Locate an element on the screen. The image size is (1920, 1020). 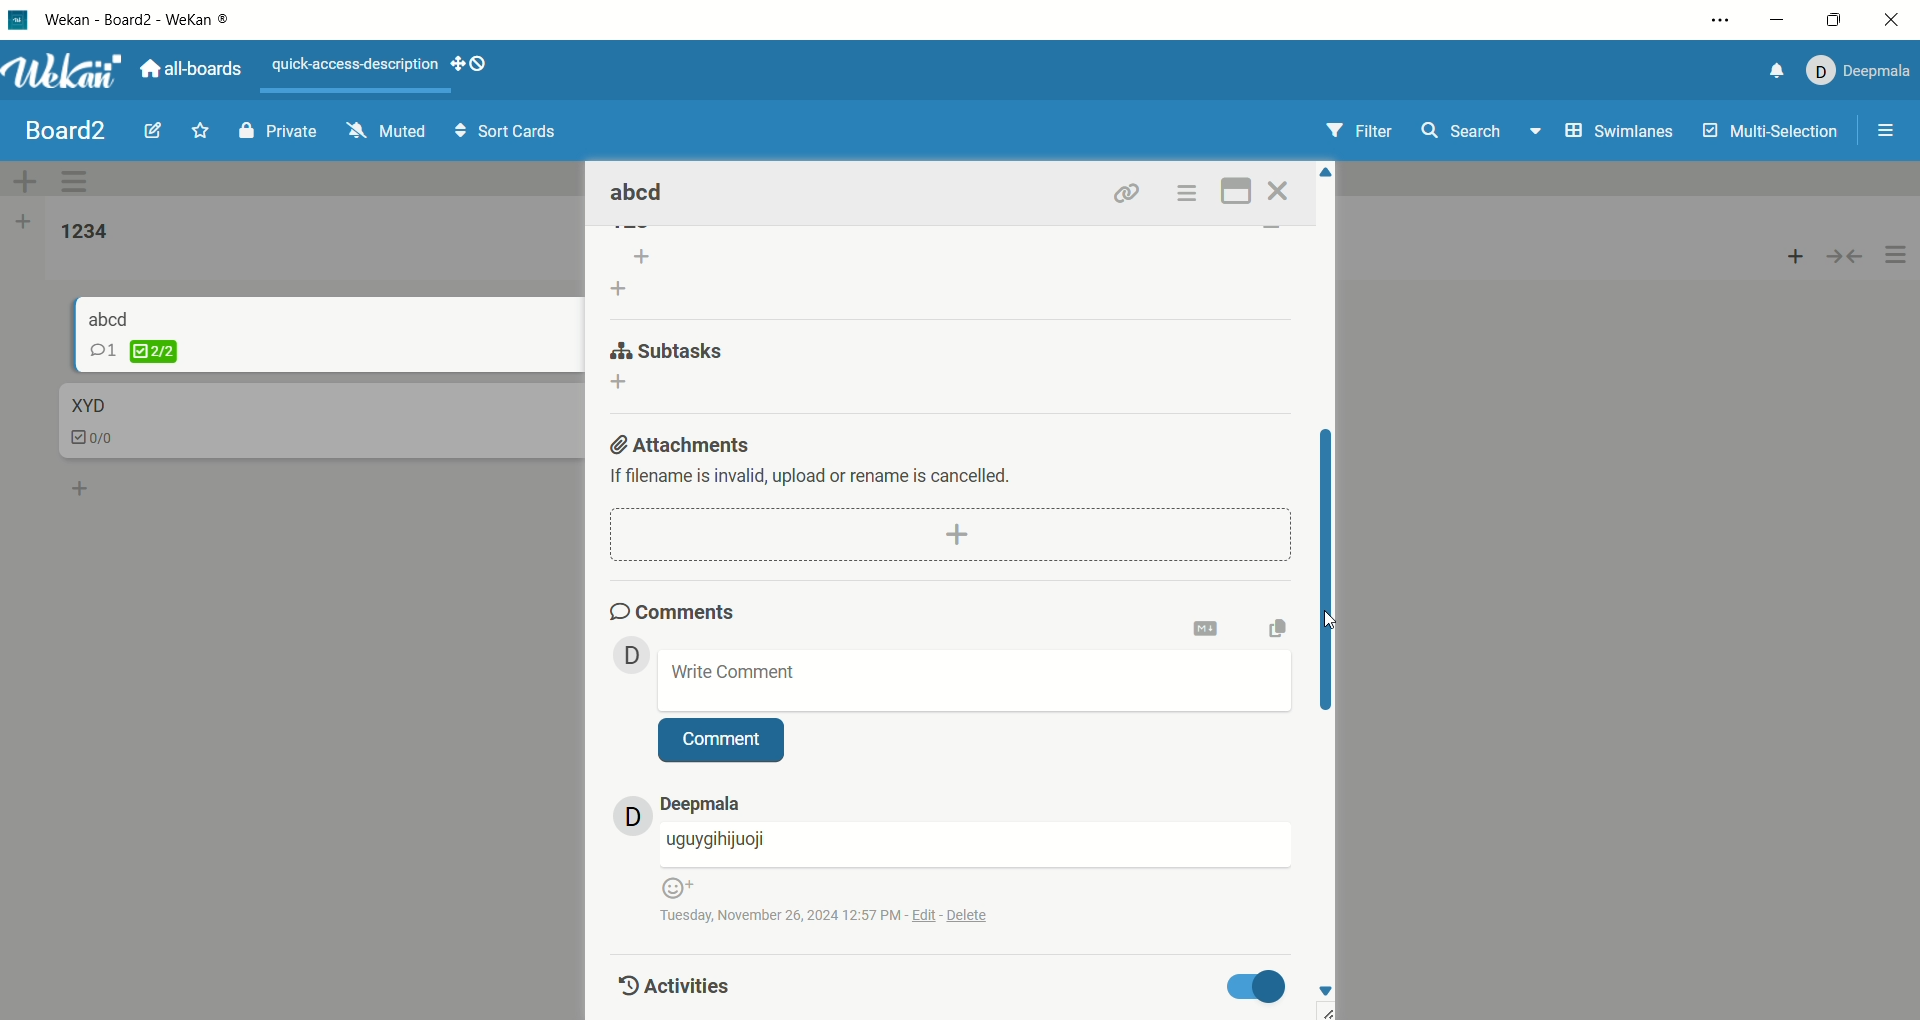
copy is located at coordinates (1285, 626).